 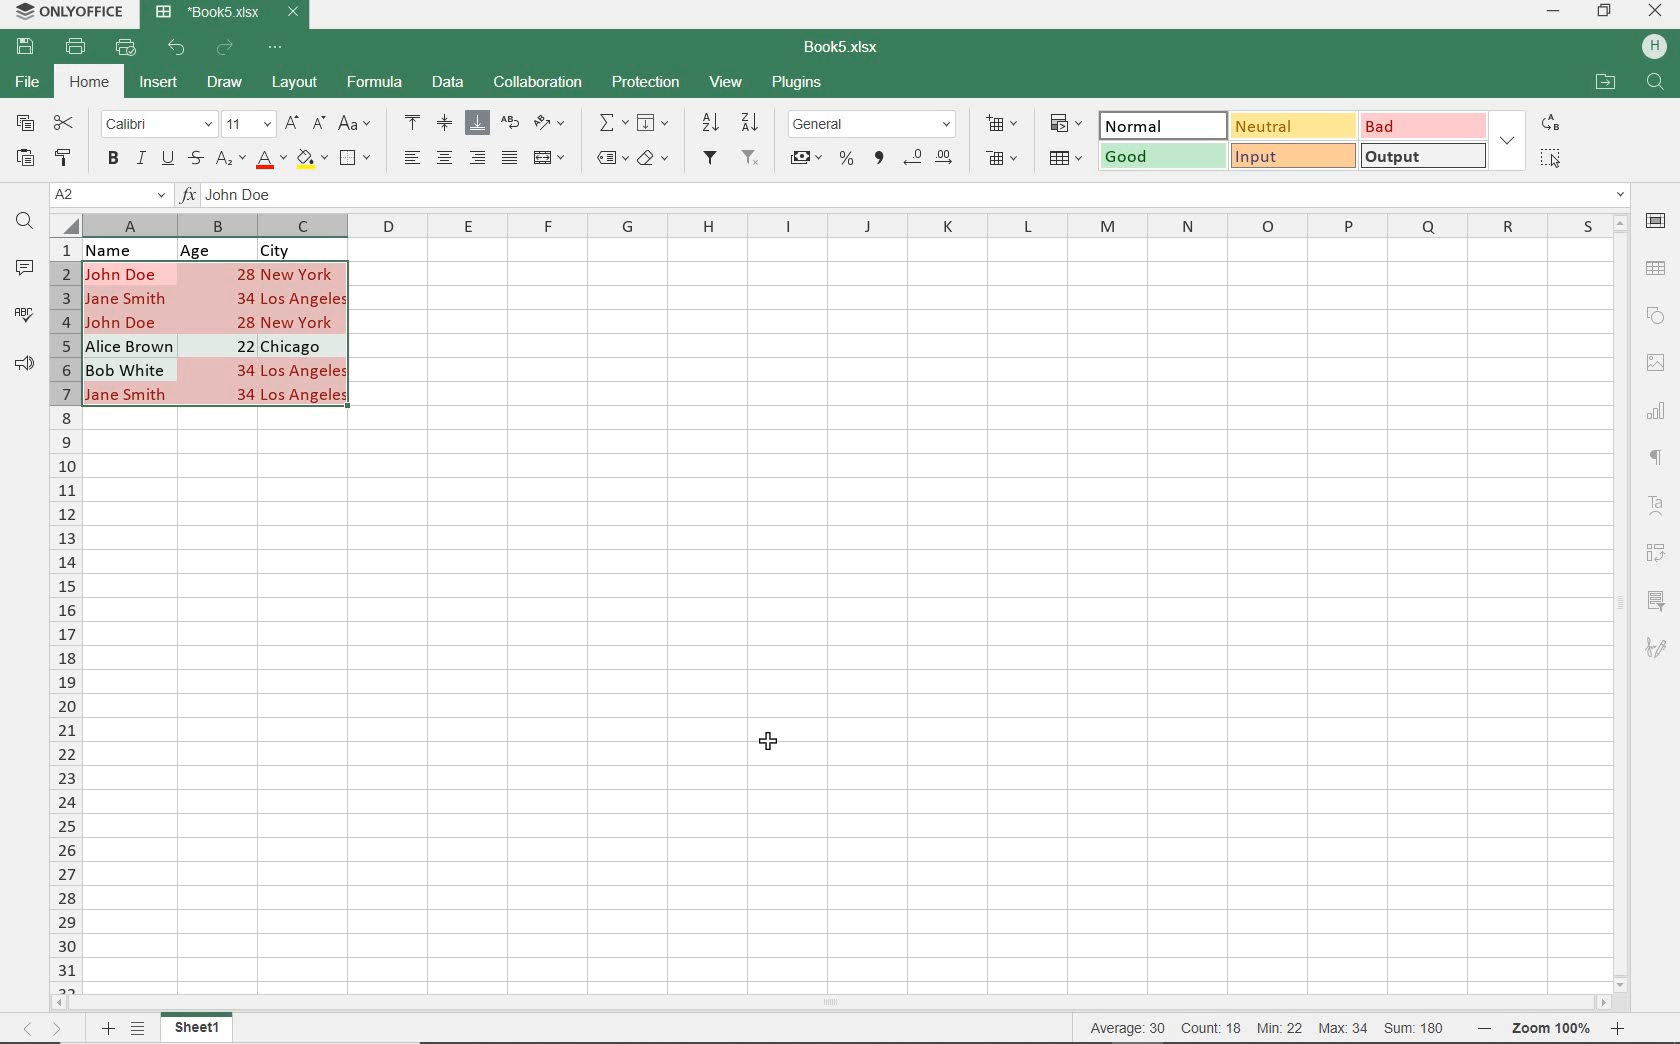 What do you see at coordinates (1507, 140) in the screenshot?
I see `EXPAND` at bounding box center [1507, 140].